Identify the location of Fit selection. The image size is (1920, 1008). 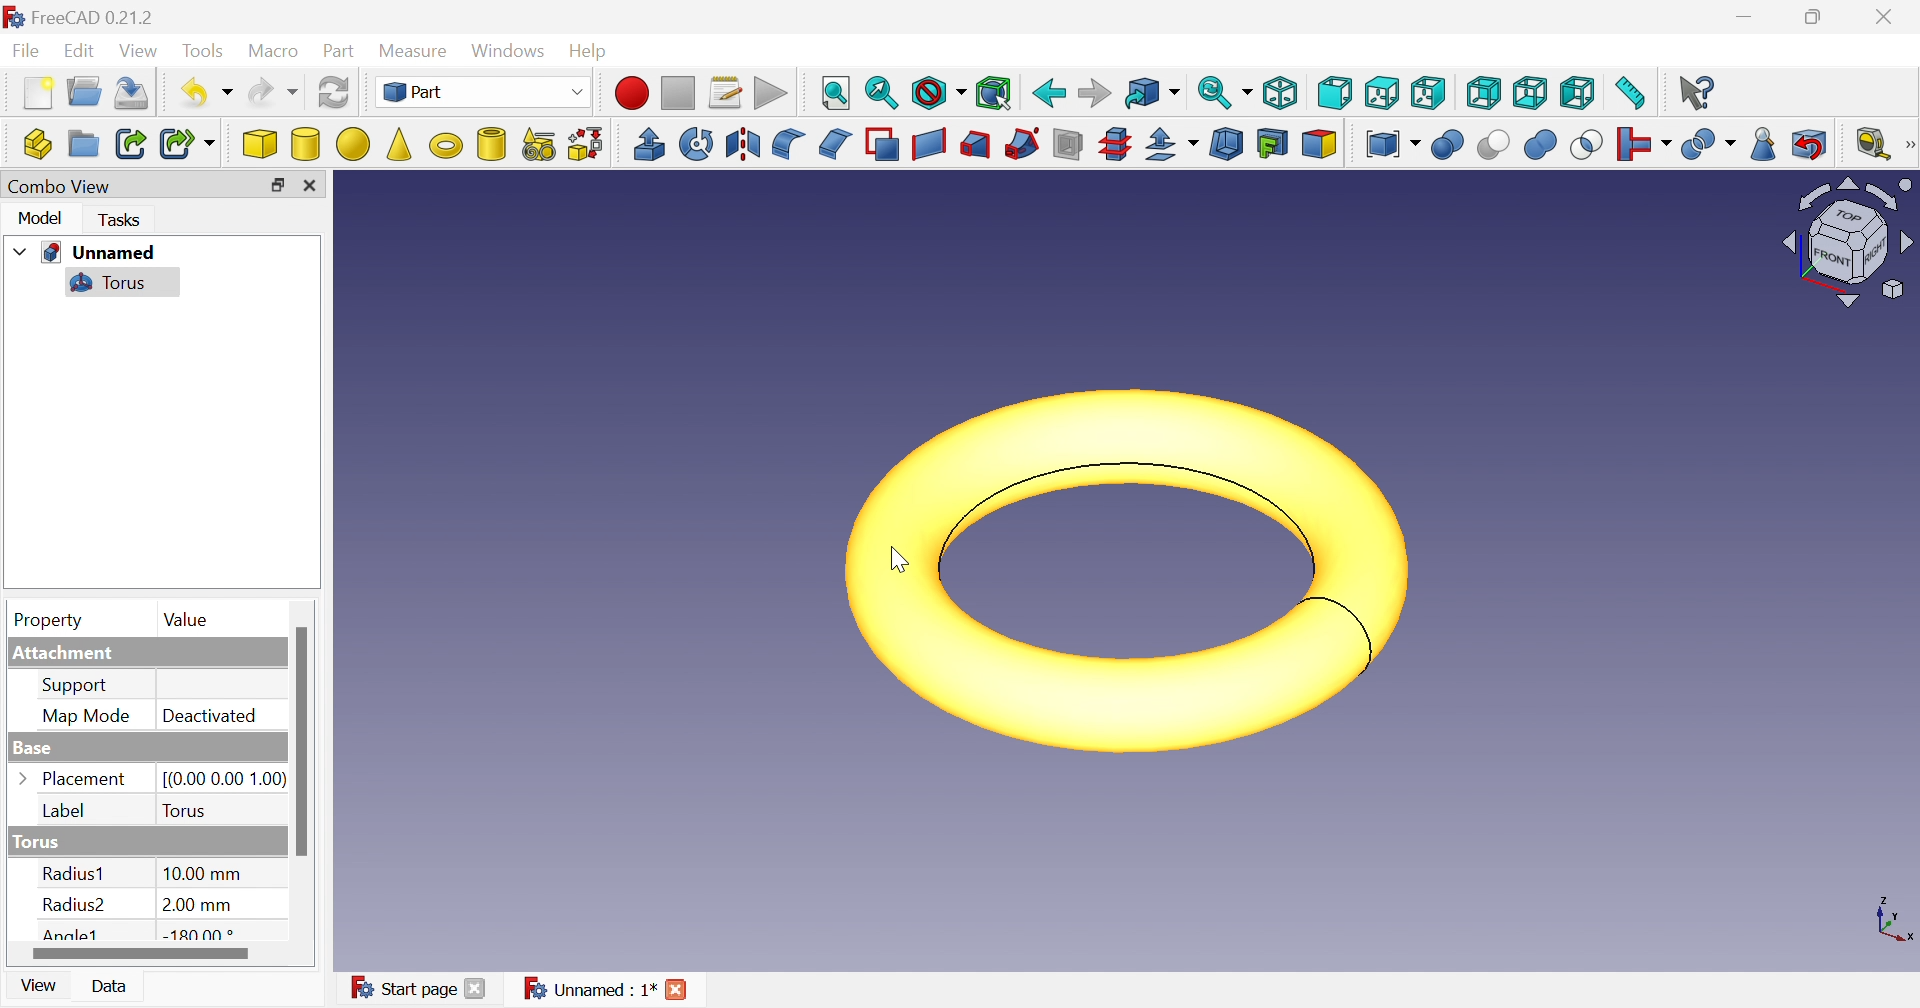
(879, 92).